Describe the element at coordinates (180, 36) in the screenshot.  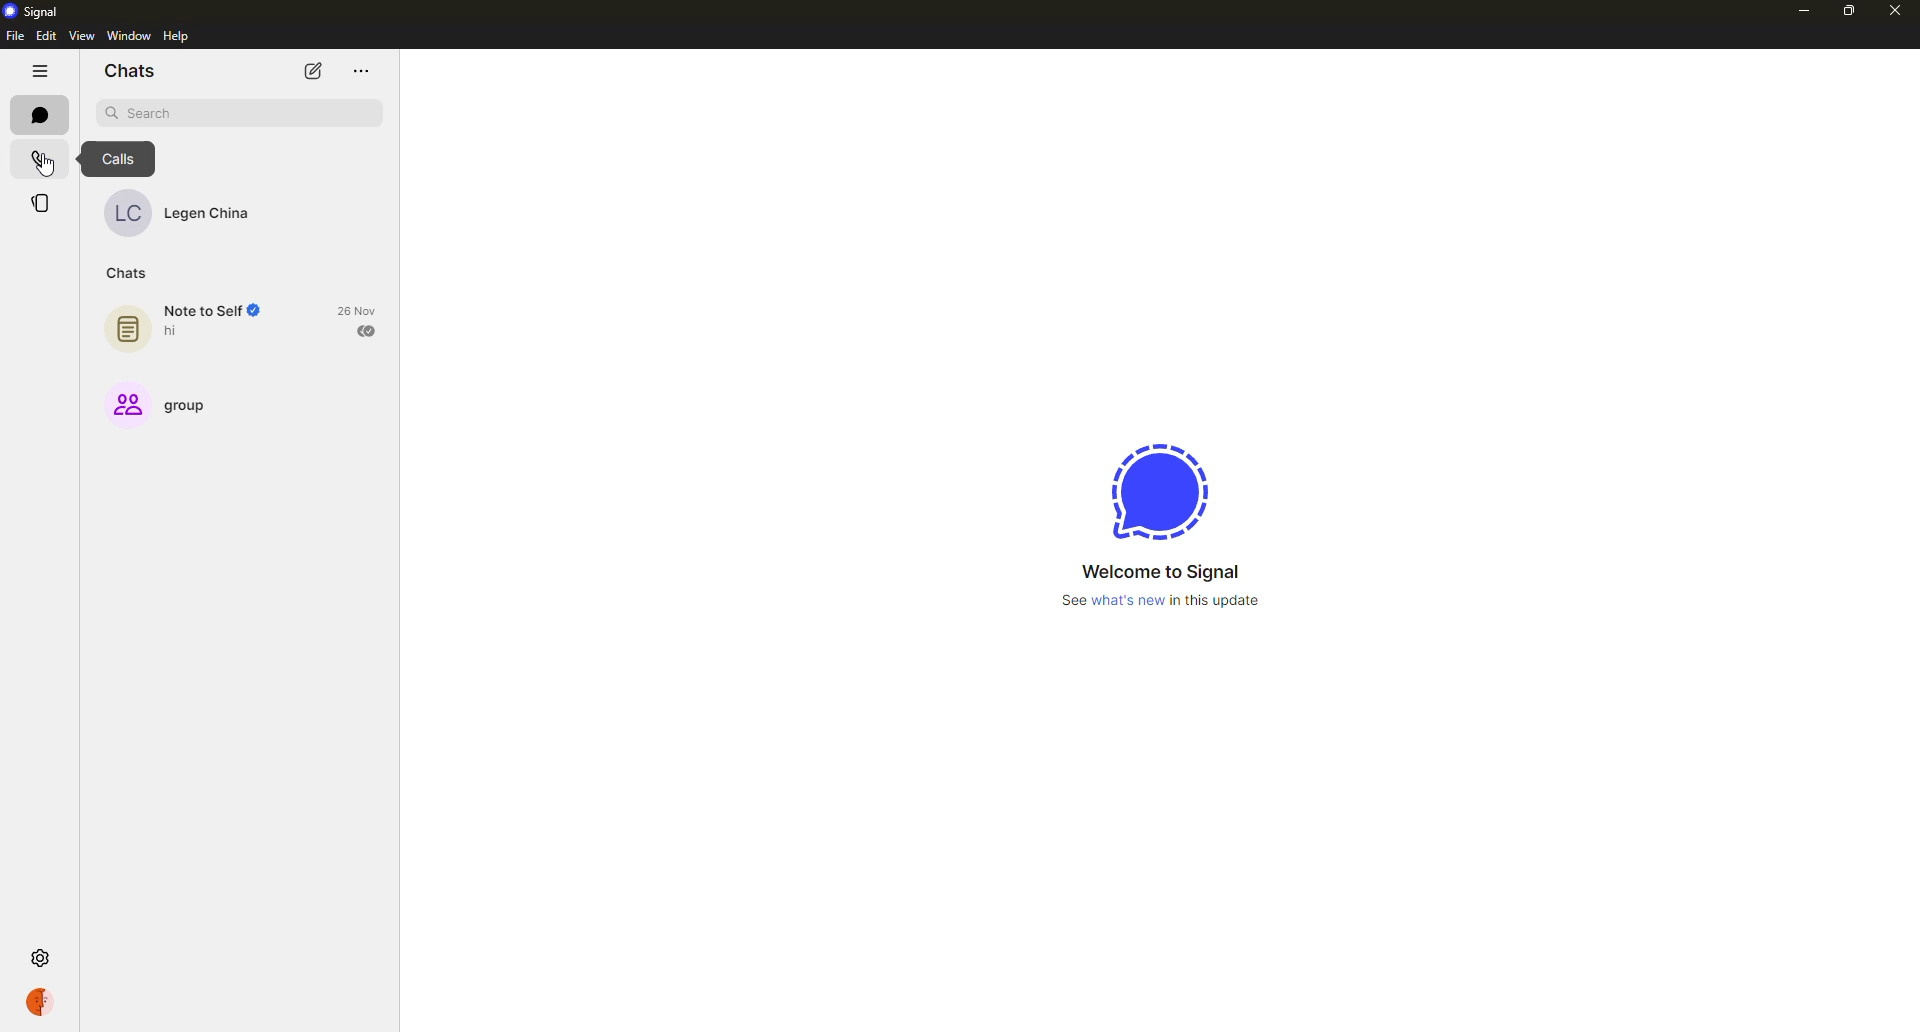
I see `help` at that location.